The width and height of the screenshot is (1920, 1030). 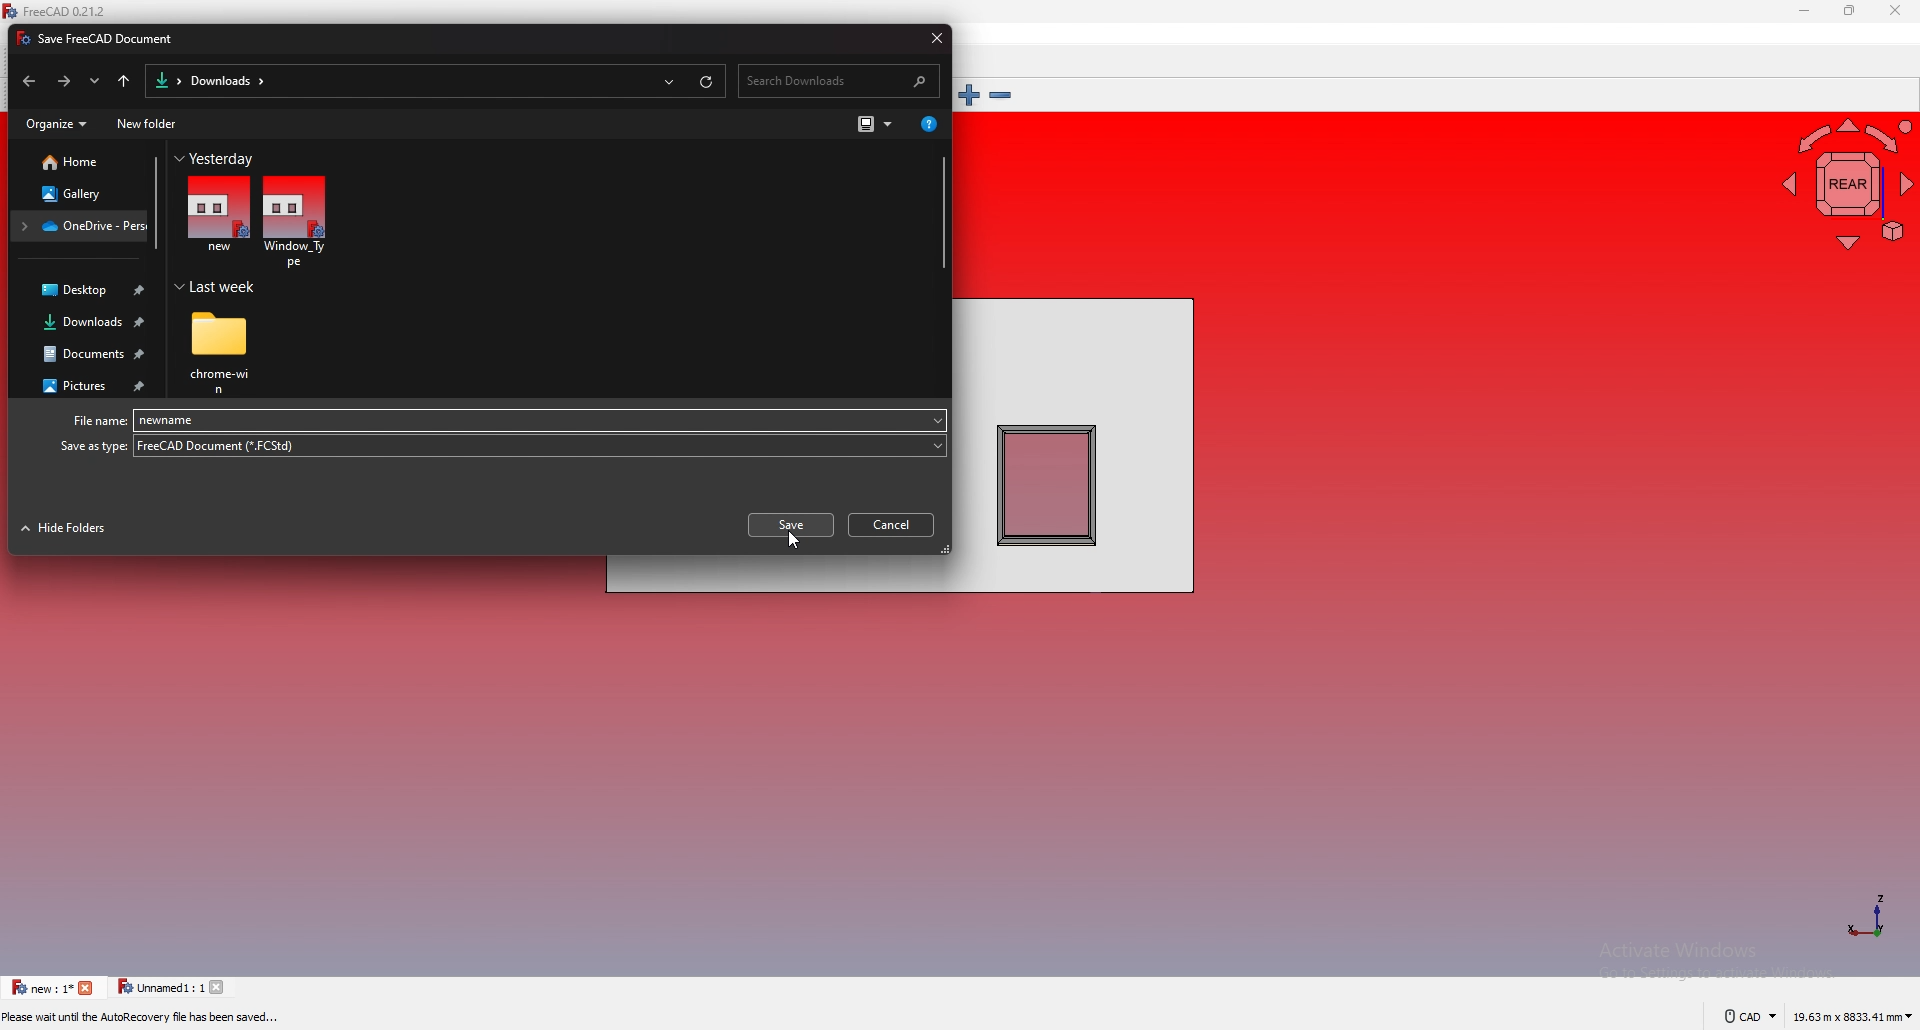 What do you see at coordinates (85, 322) in the screenshot?
I see `downloads` at bounding box center [85, 322].